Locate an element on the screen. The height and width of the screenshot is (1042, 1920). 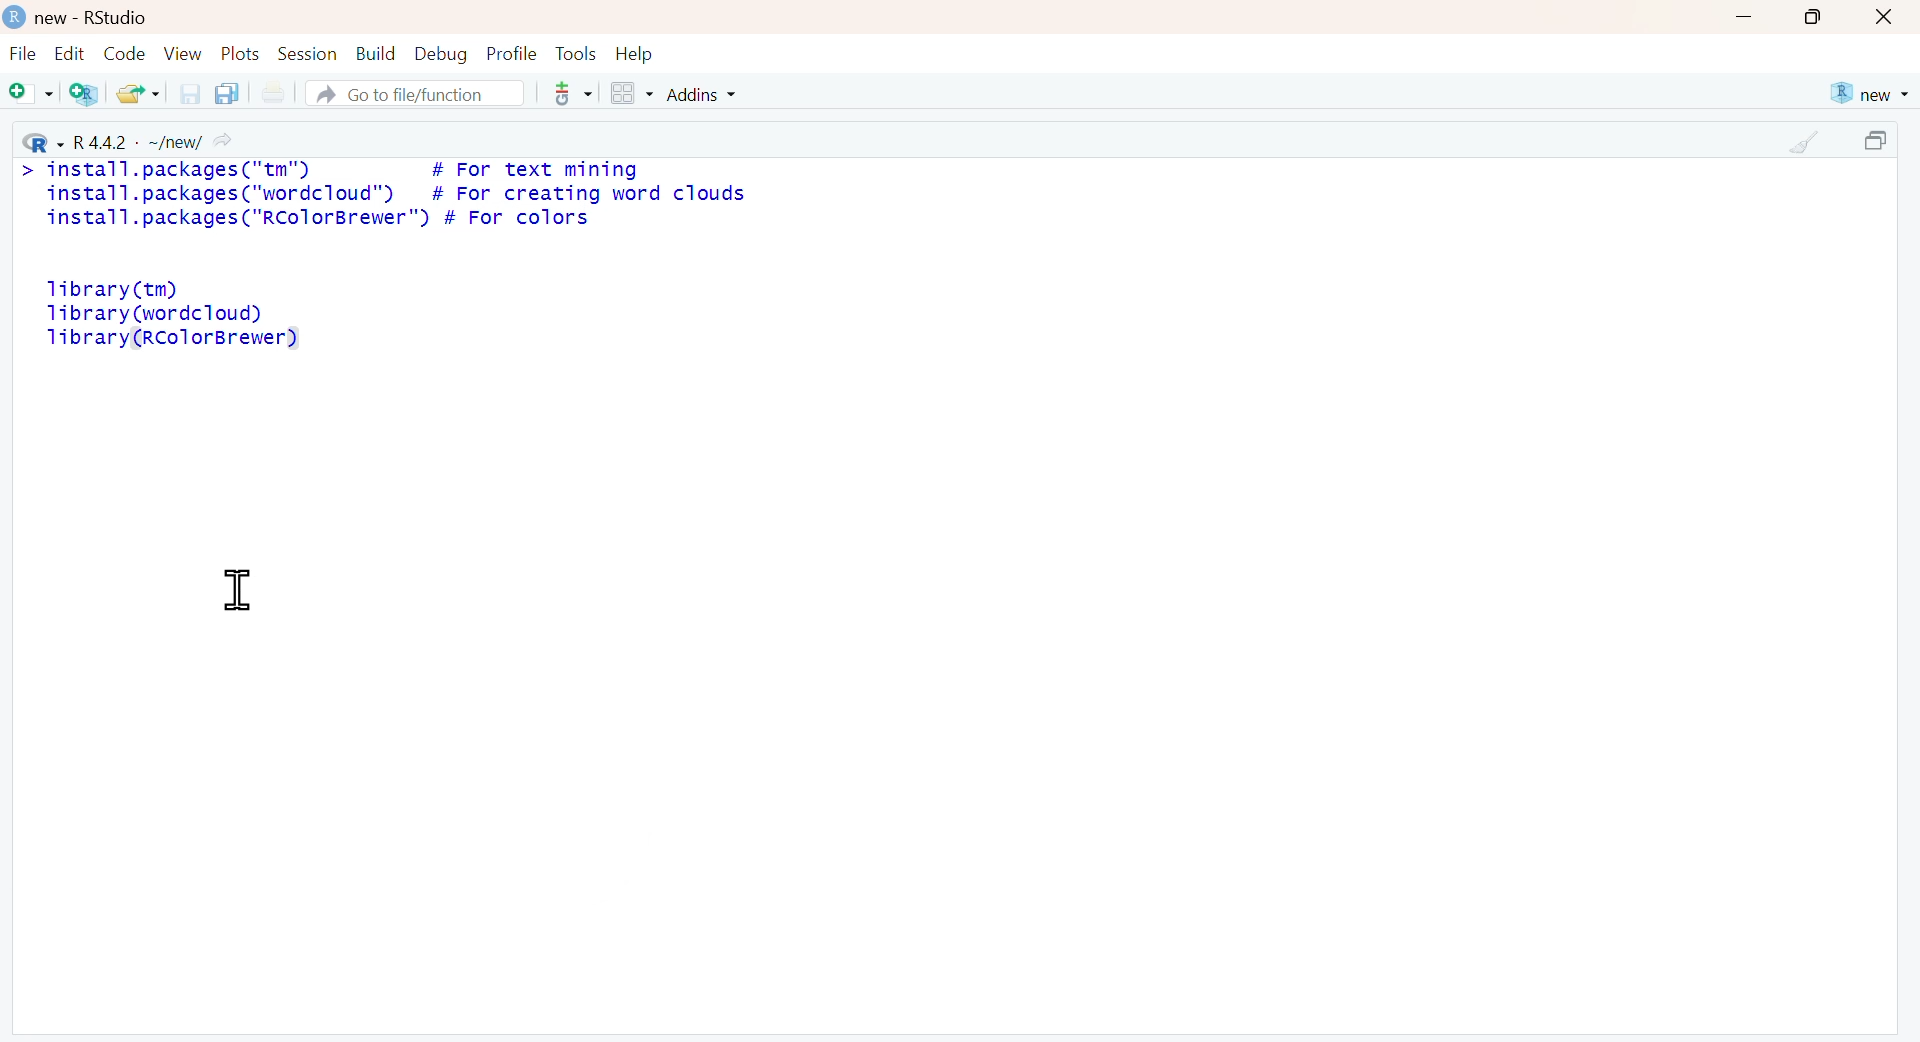
maximize is located at coordinates (1881, 141).